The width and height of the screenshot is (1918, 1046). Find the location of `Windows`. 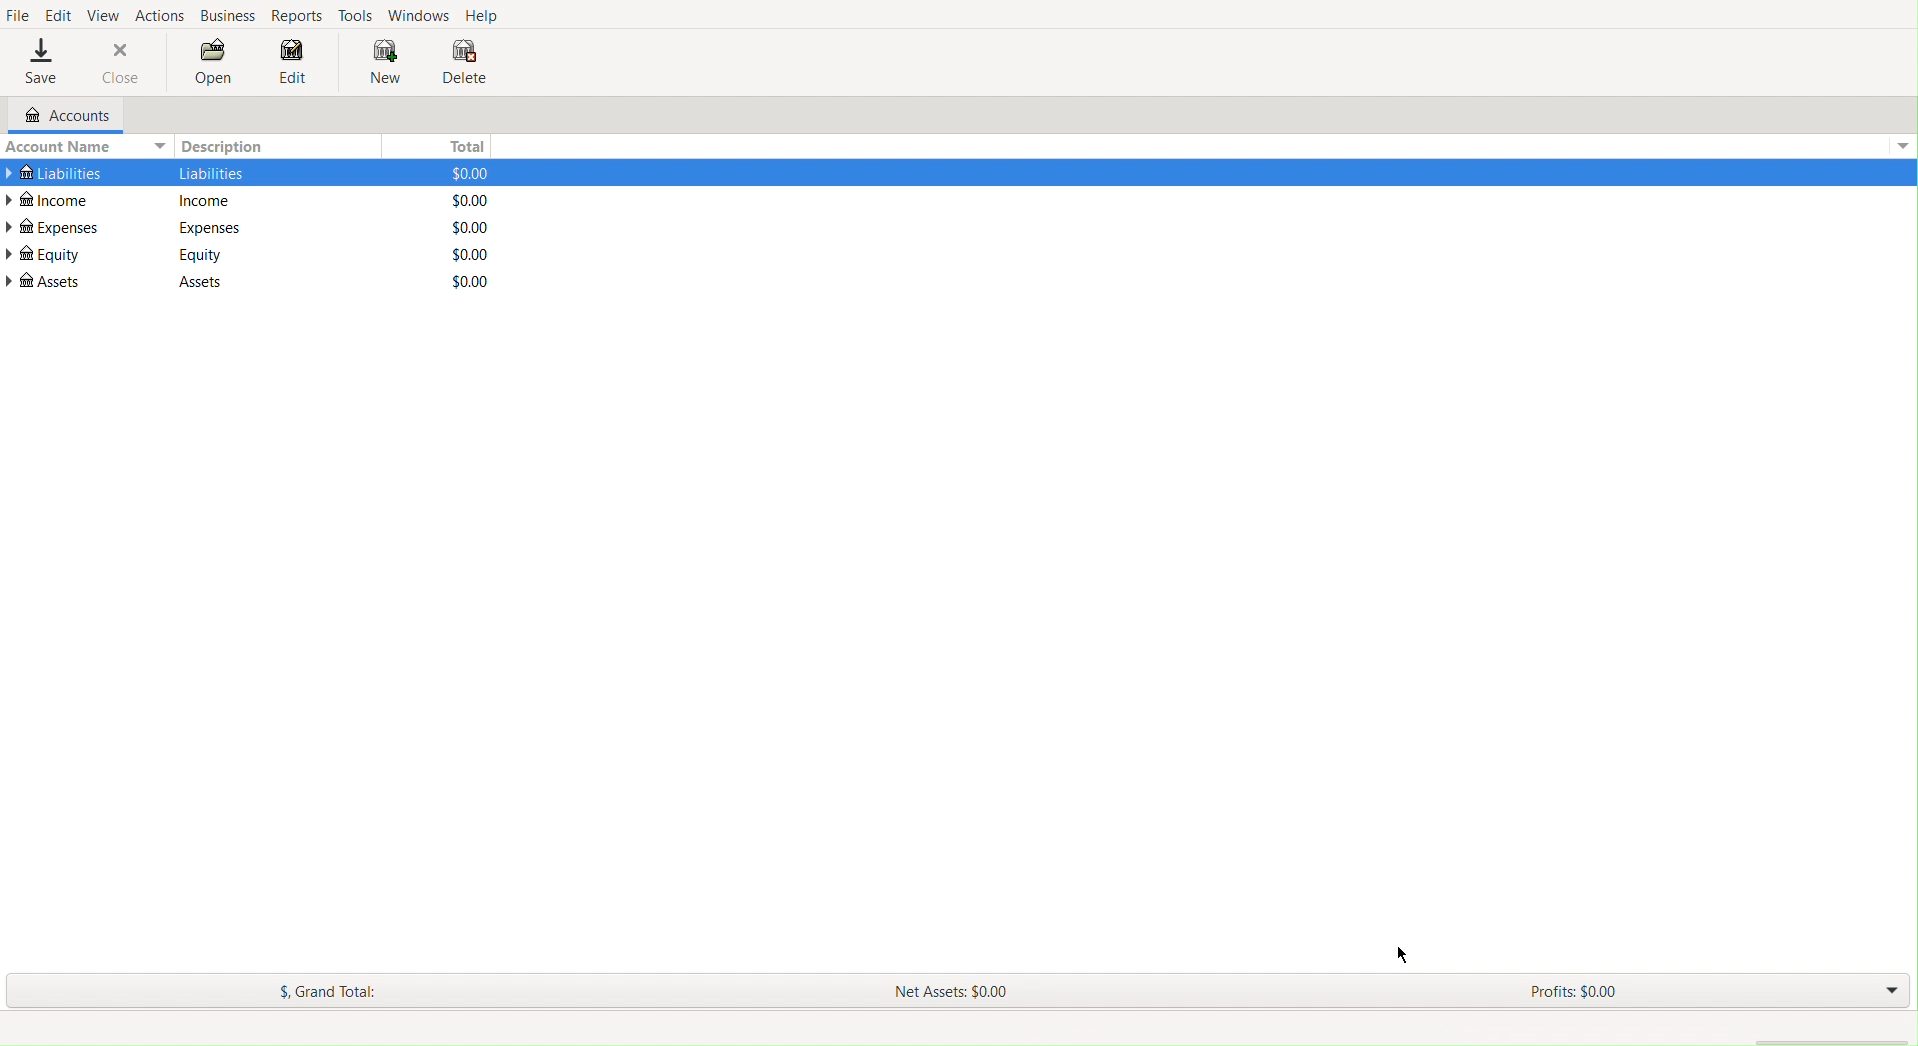

Windows is located at coordinates (418, 14).